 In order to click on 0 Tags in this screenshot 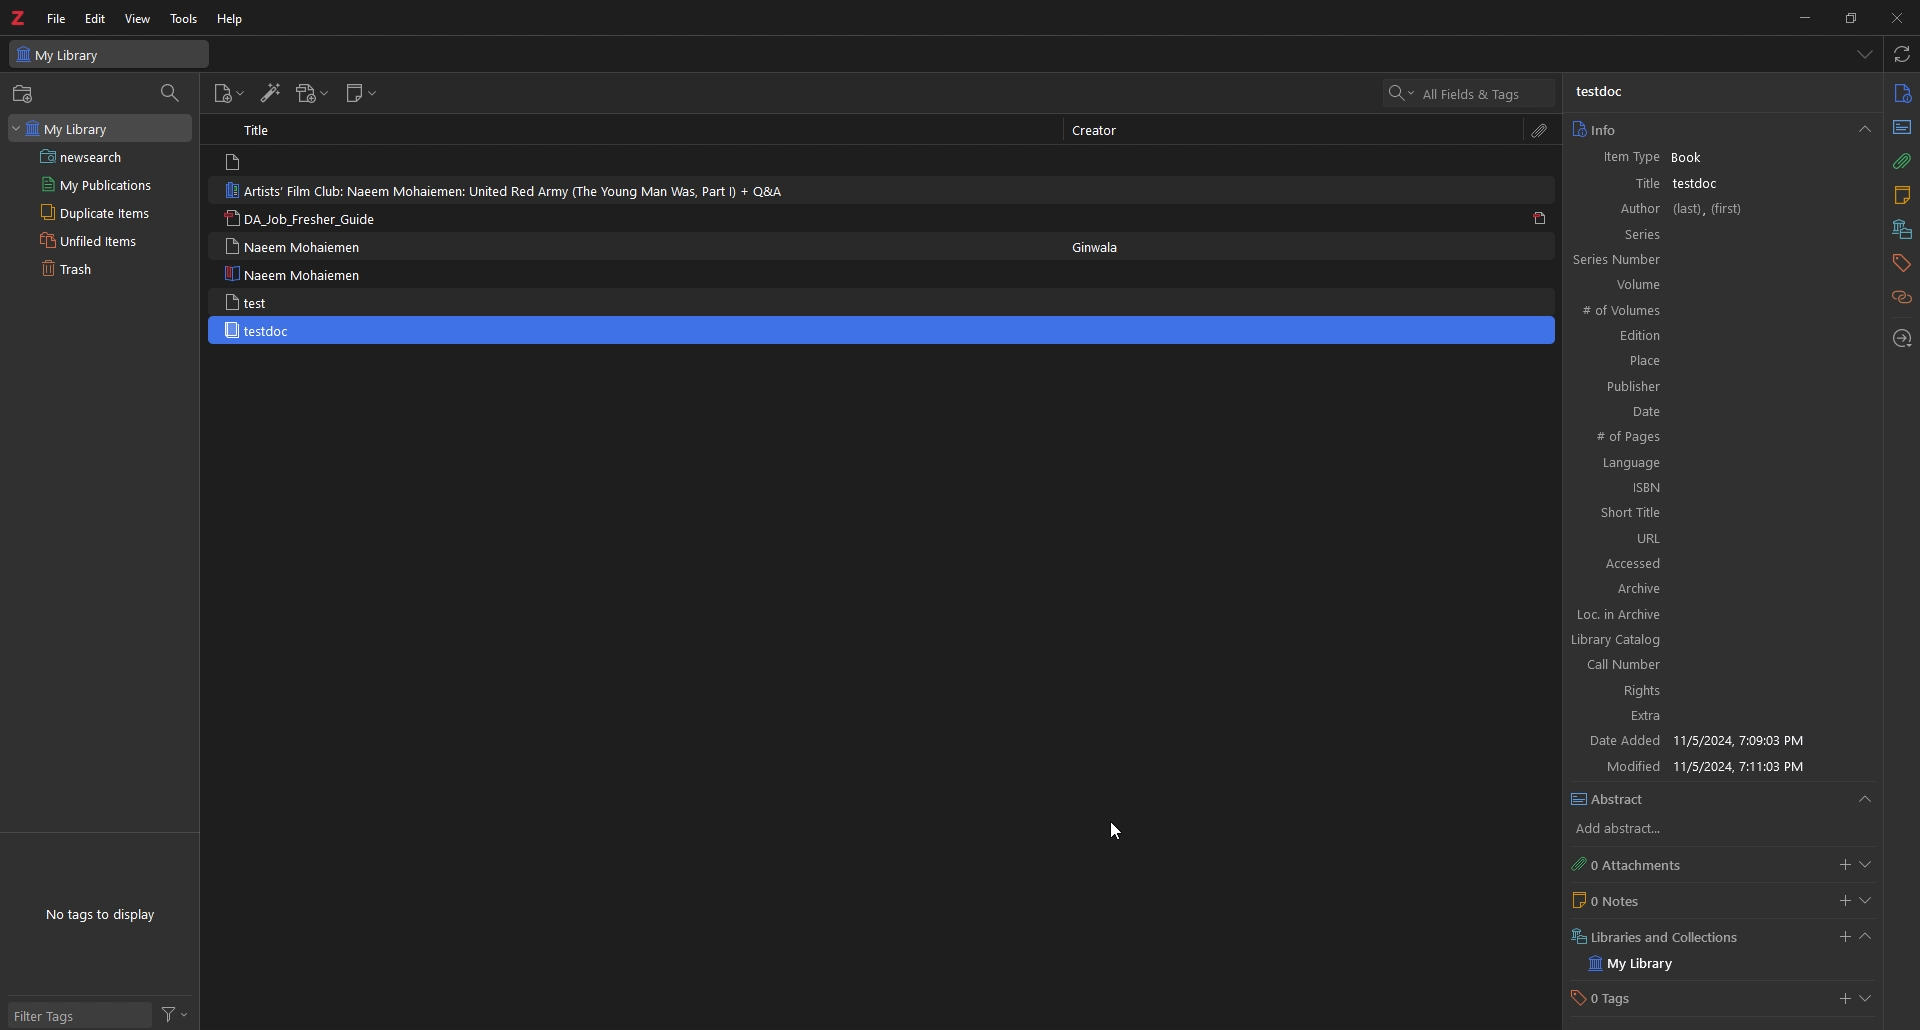, I will do `click(1623, 1000)`.